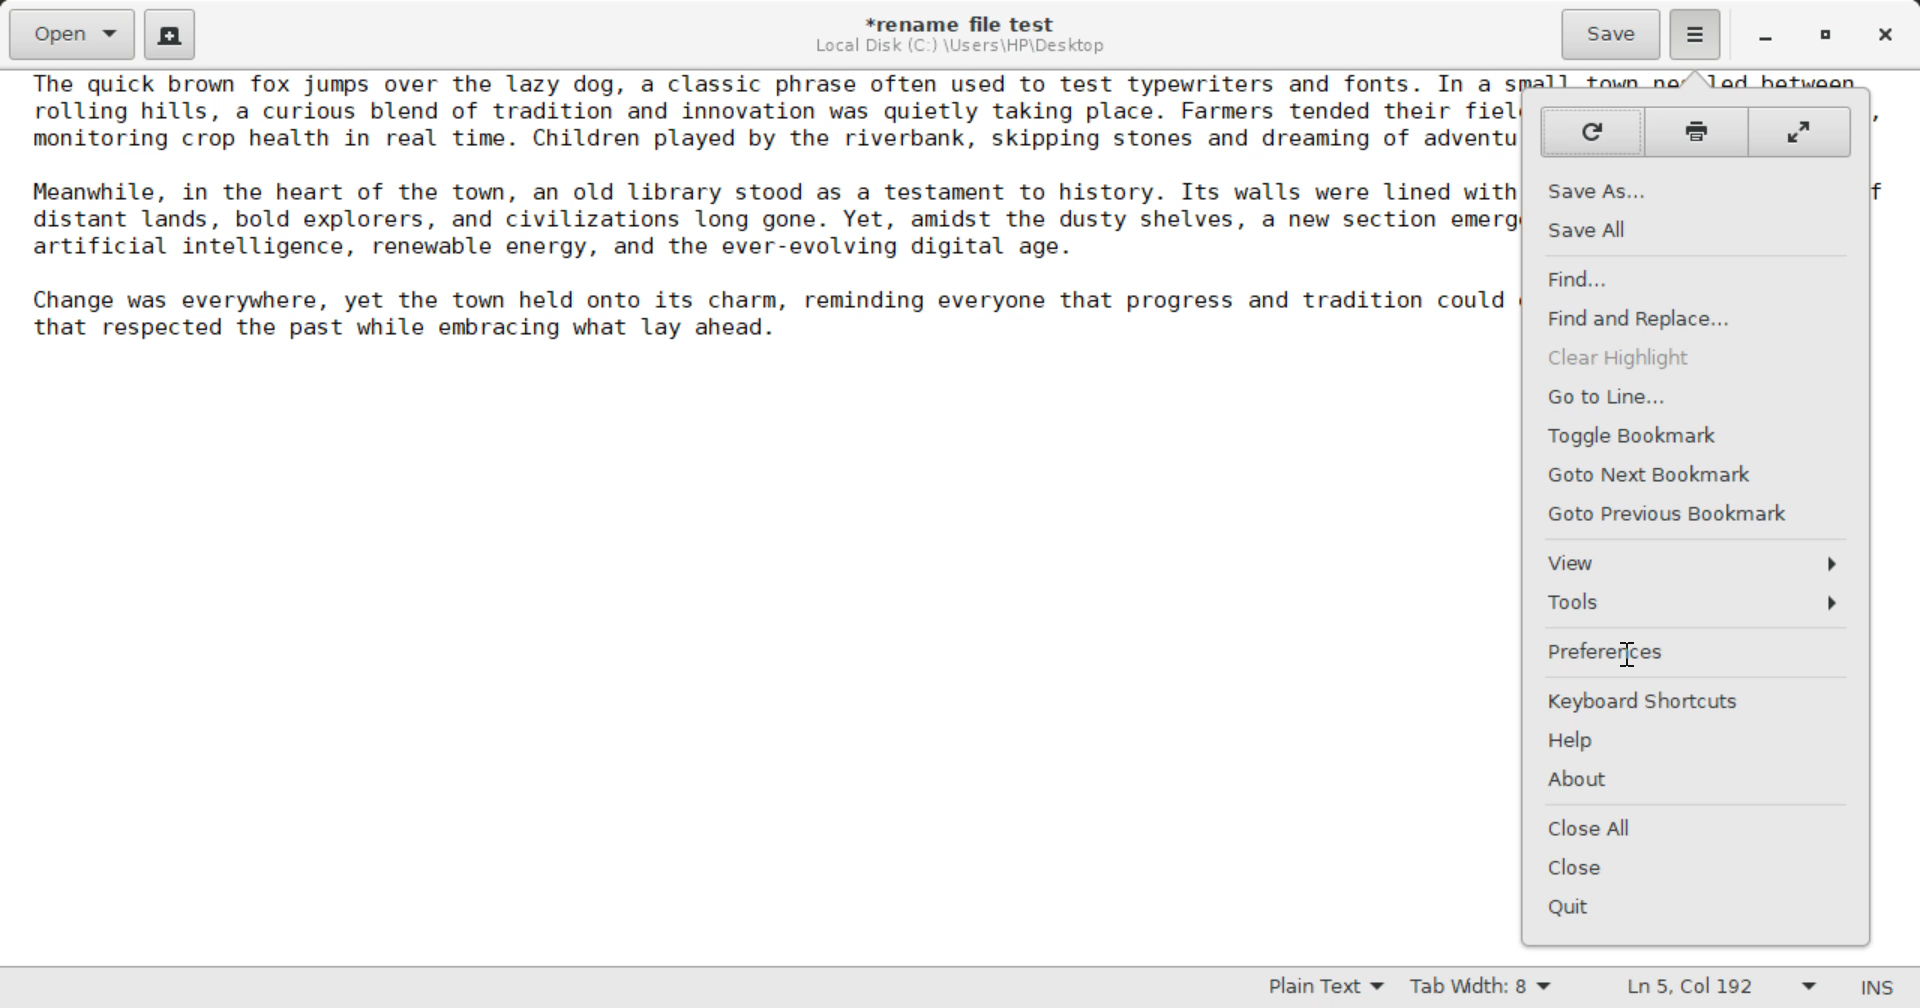  Describe the element at coordinates (1692, 474) in the screenshot. I see `Goto Next Bookmark` at that location.